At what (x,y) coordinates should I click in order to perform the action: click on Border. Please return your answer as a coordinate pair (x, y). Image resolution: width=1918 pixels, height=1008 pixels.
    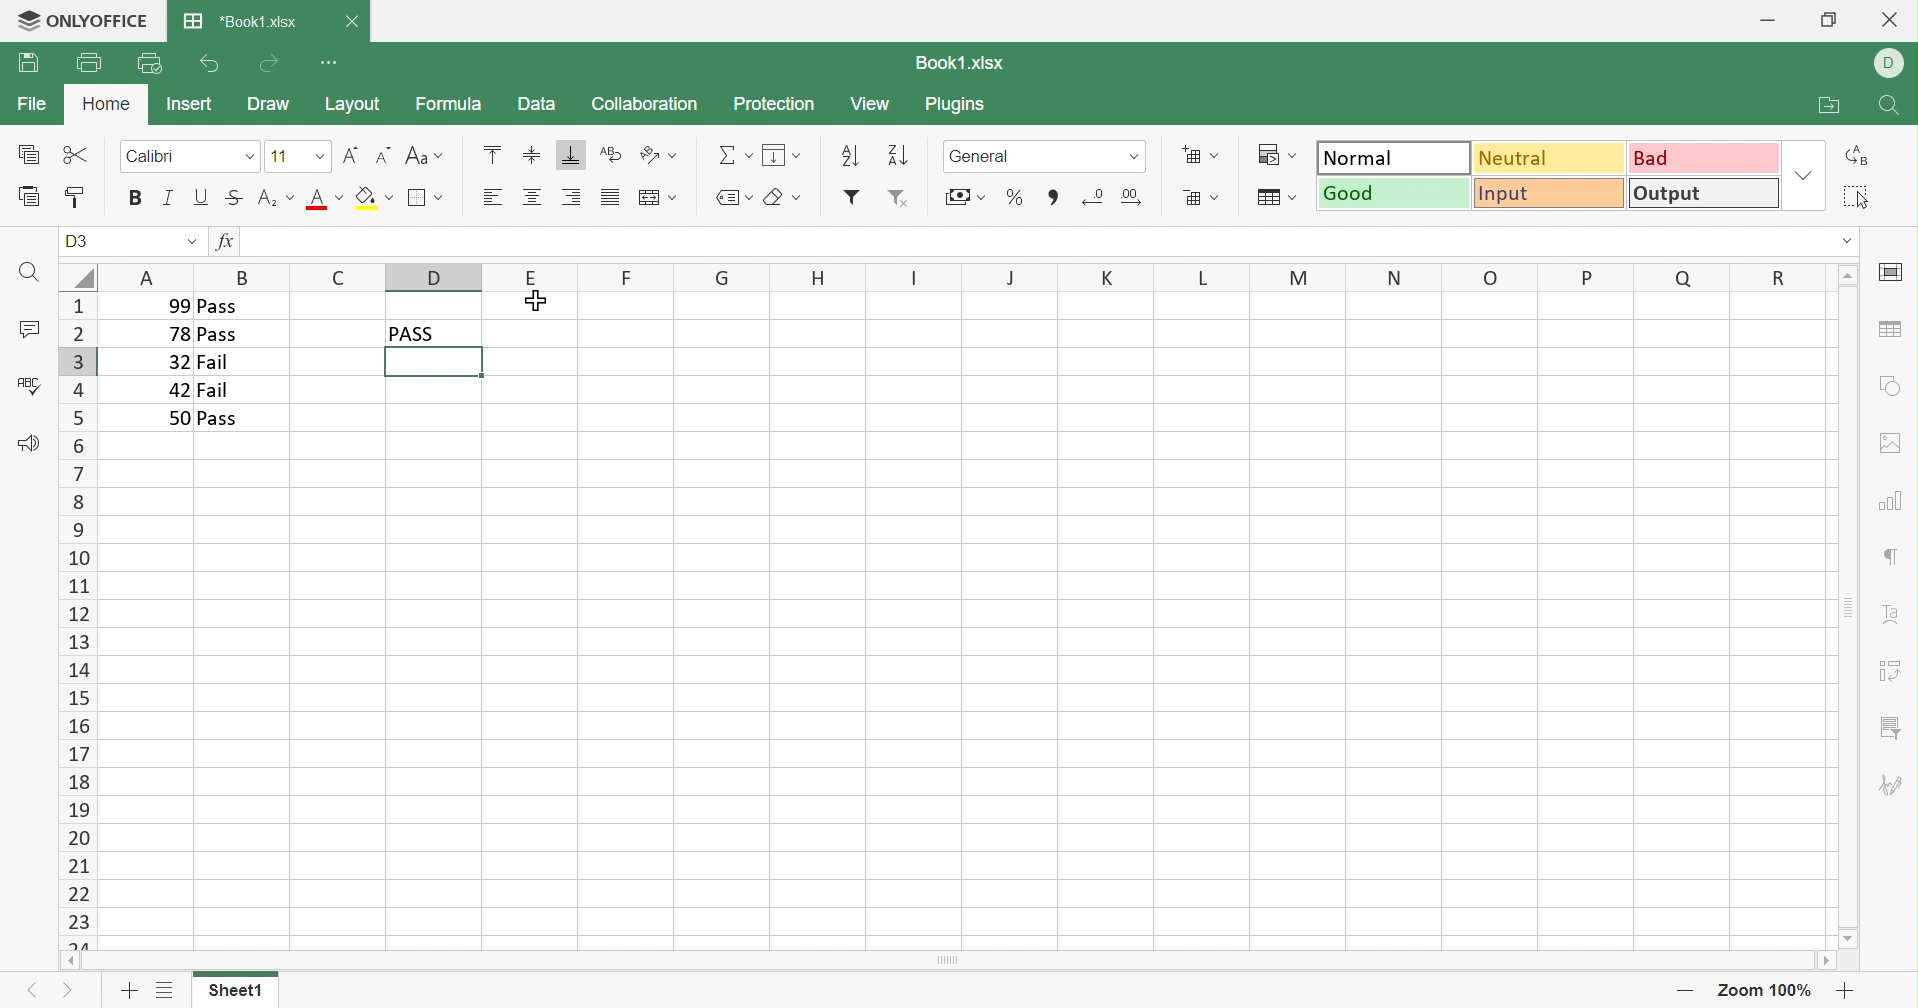
    Looking at the image, I should click on (426, 198).